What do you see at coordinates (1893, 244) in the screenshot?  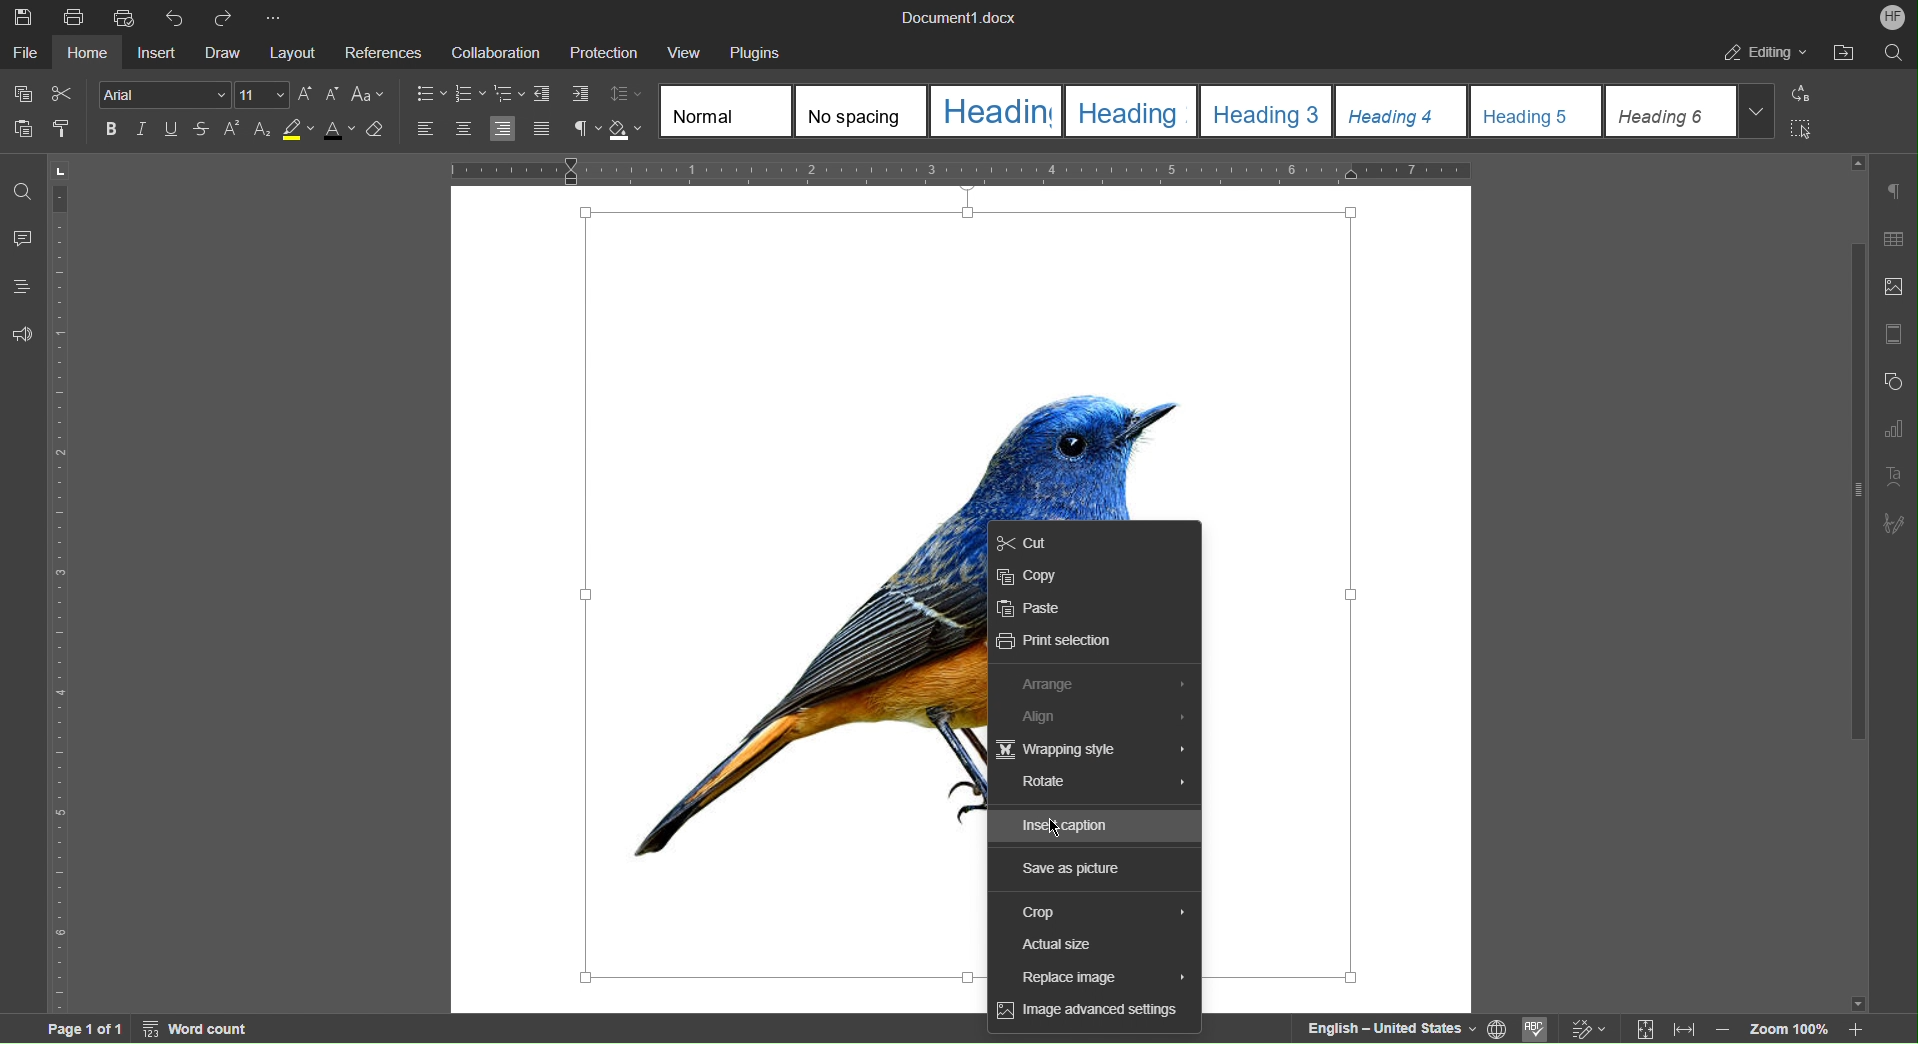 I see `Table` at bounding box center [1893, 244].